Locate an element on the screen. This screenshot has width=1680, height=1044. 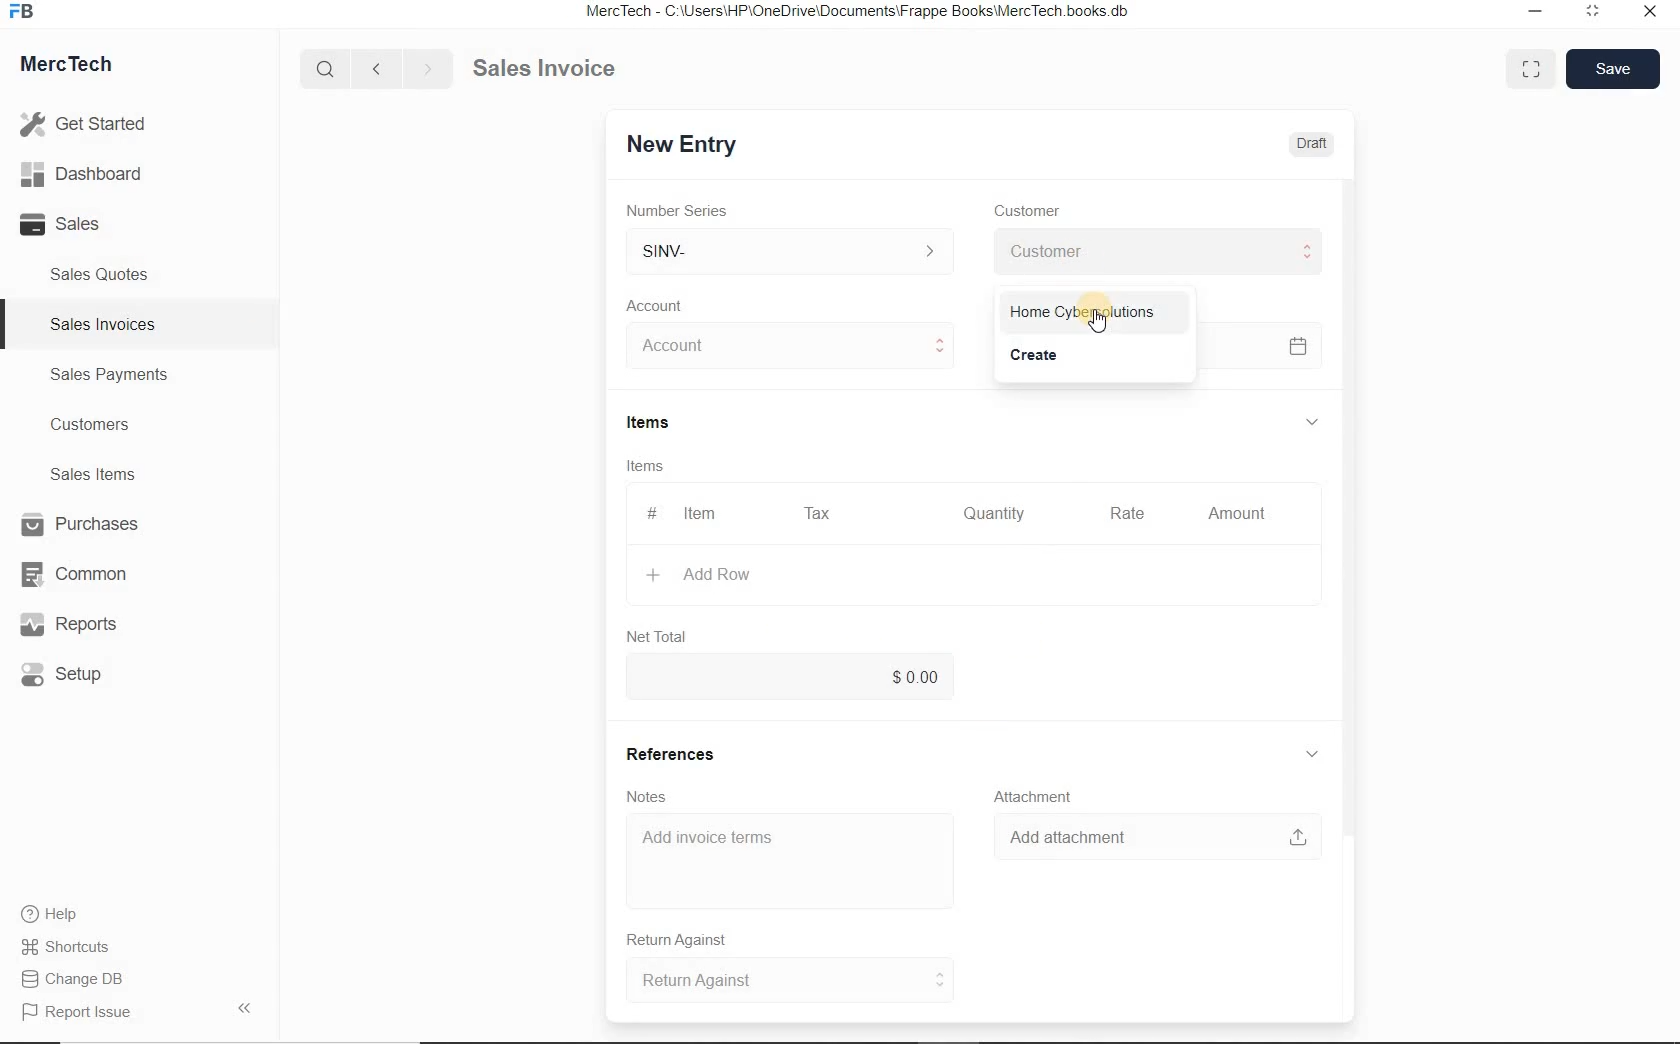
Customer is located at coordinates (1156, 252).